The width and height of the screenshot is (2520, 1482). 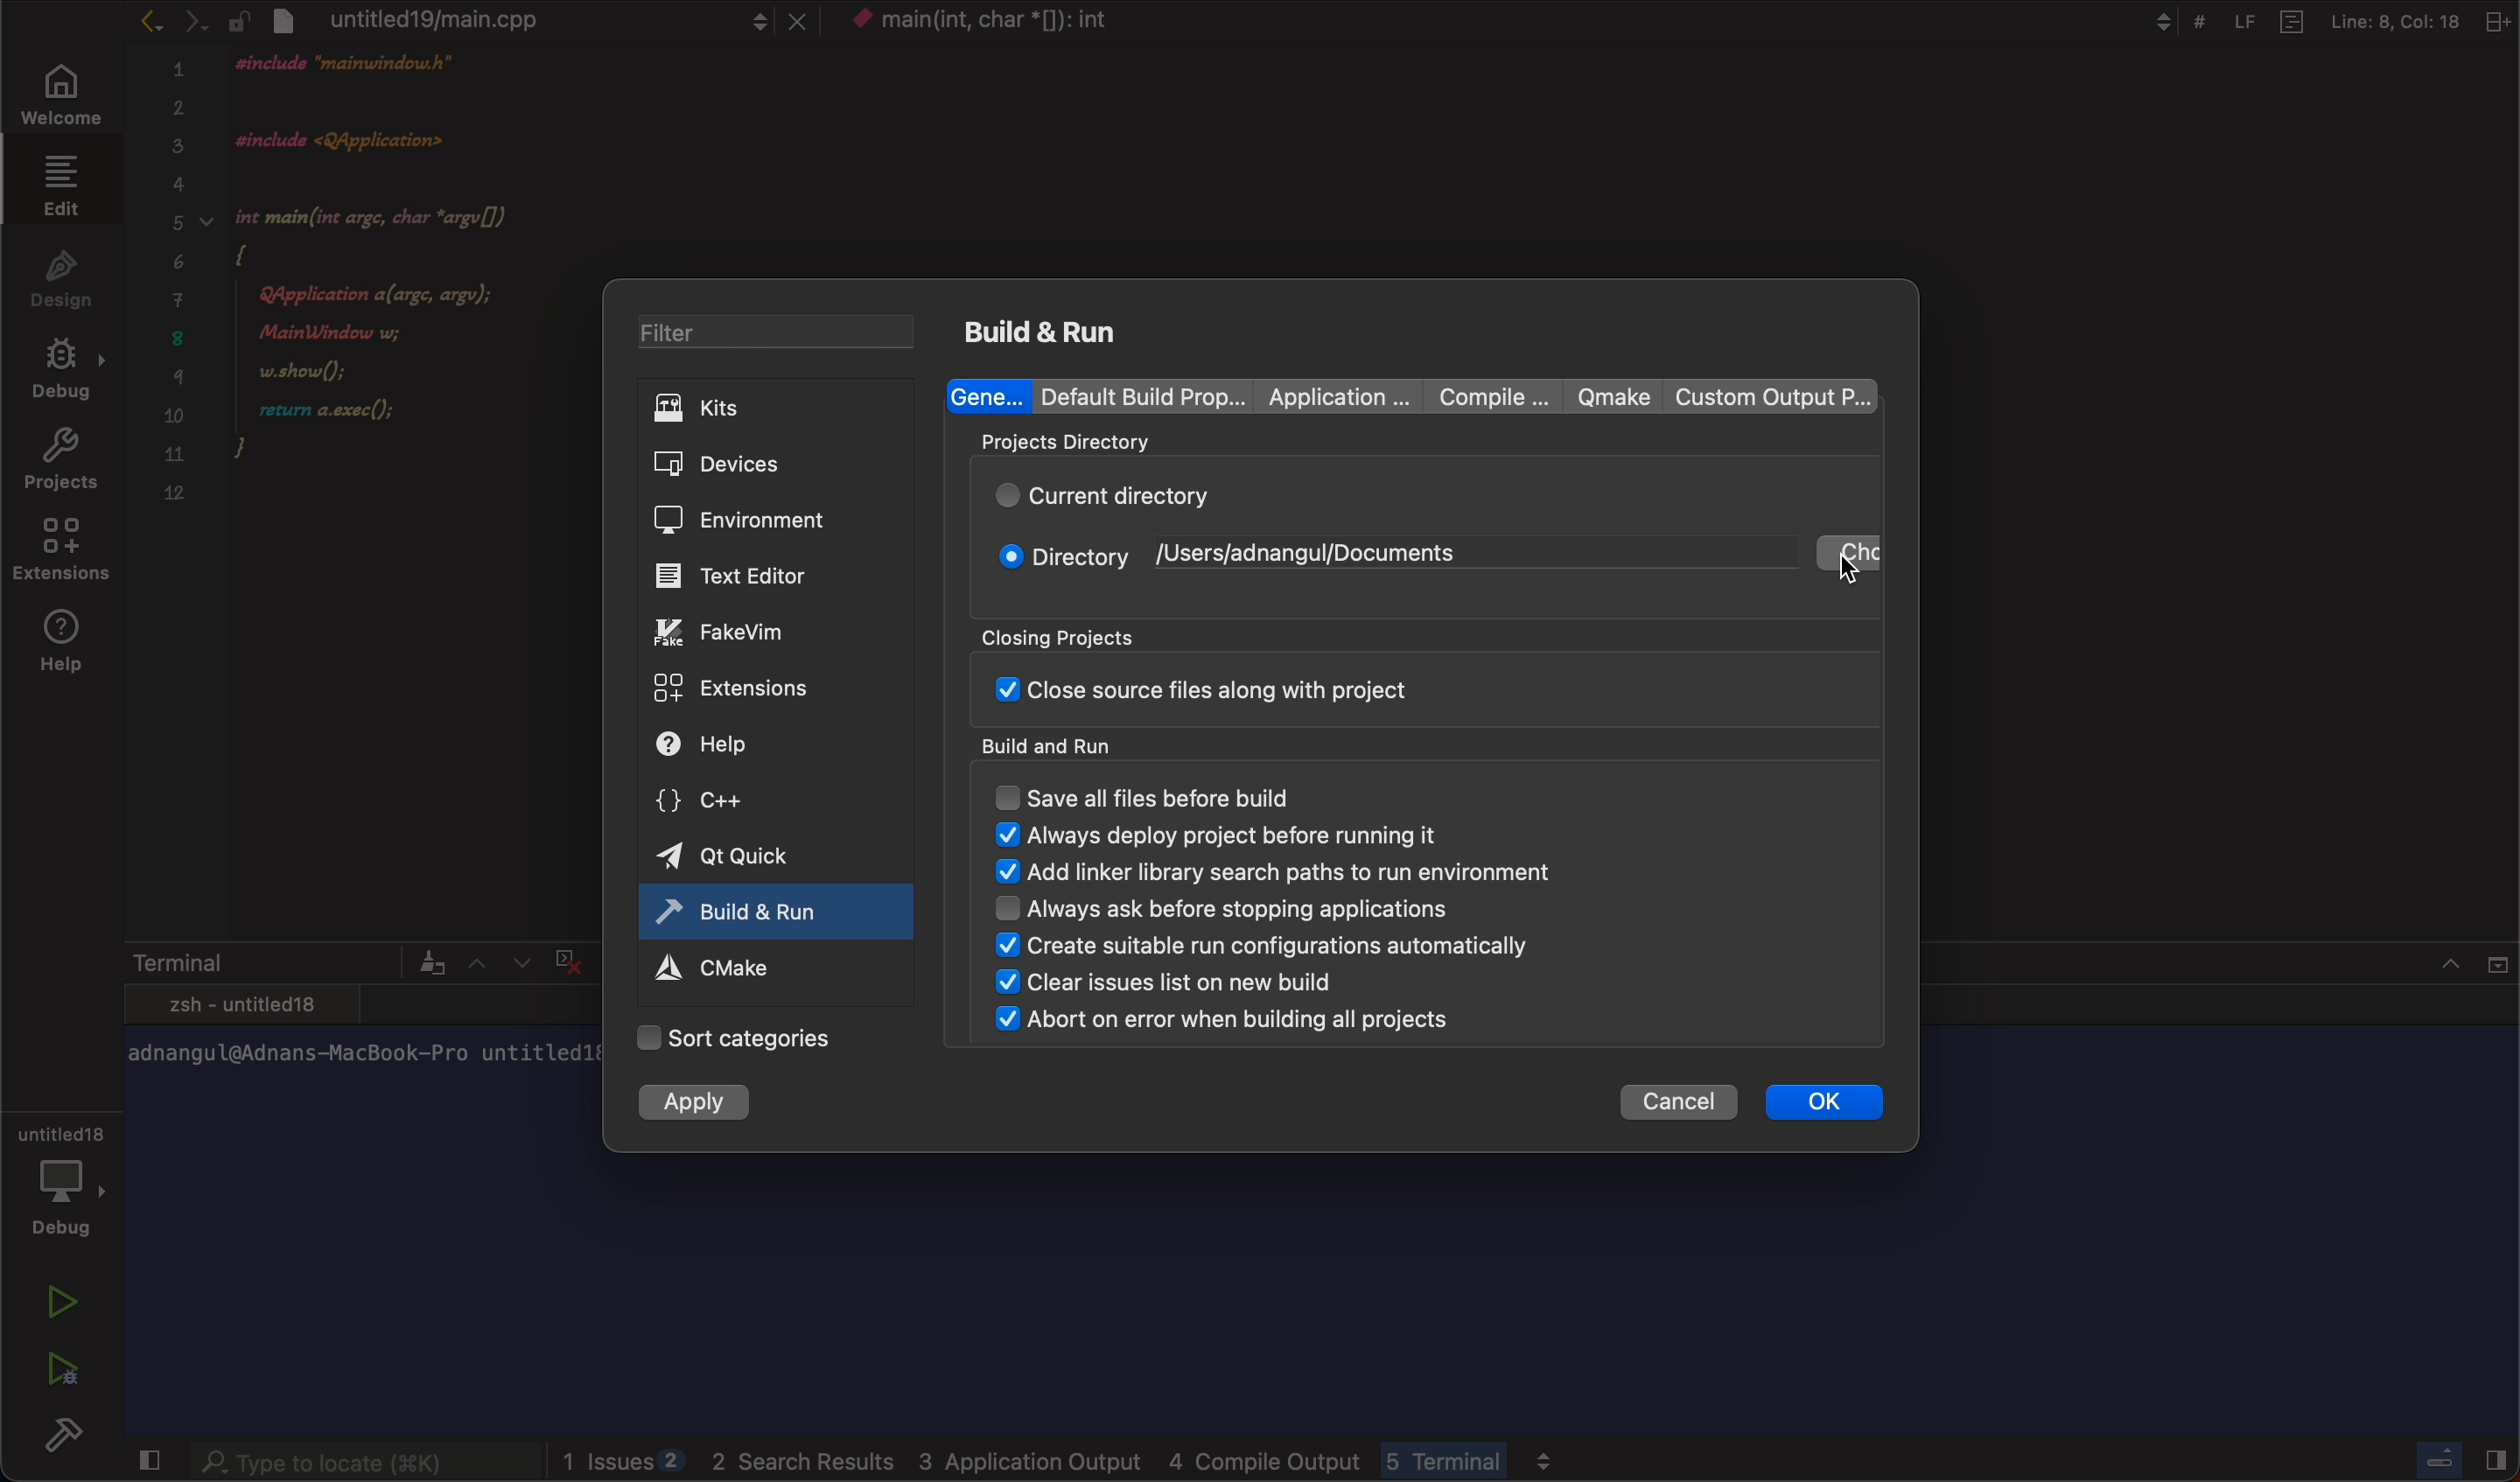 I want to click on design, so click(x=64, y=273).